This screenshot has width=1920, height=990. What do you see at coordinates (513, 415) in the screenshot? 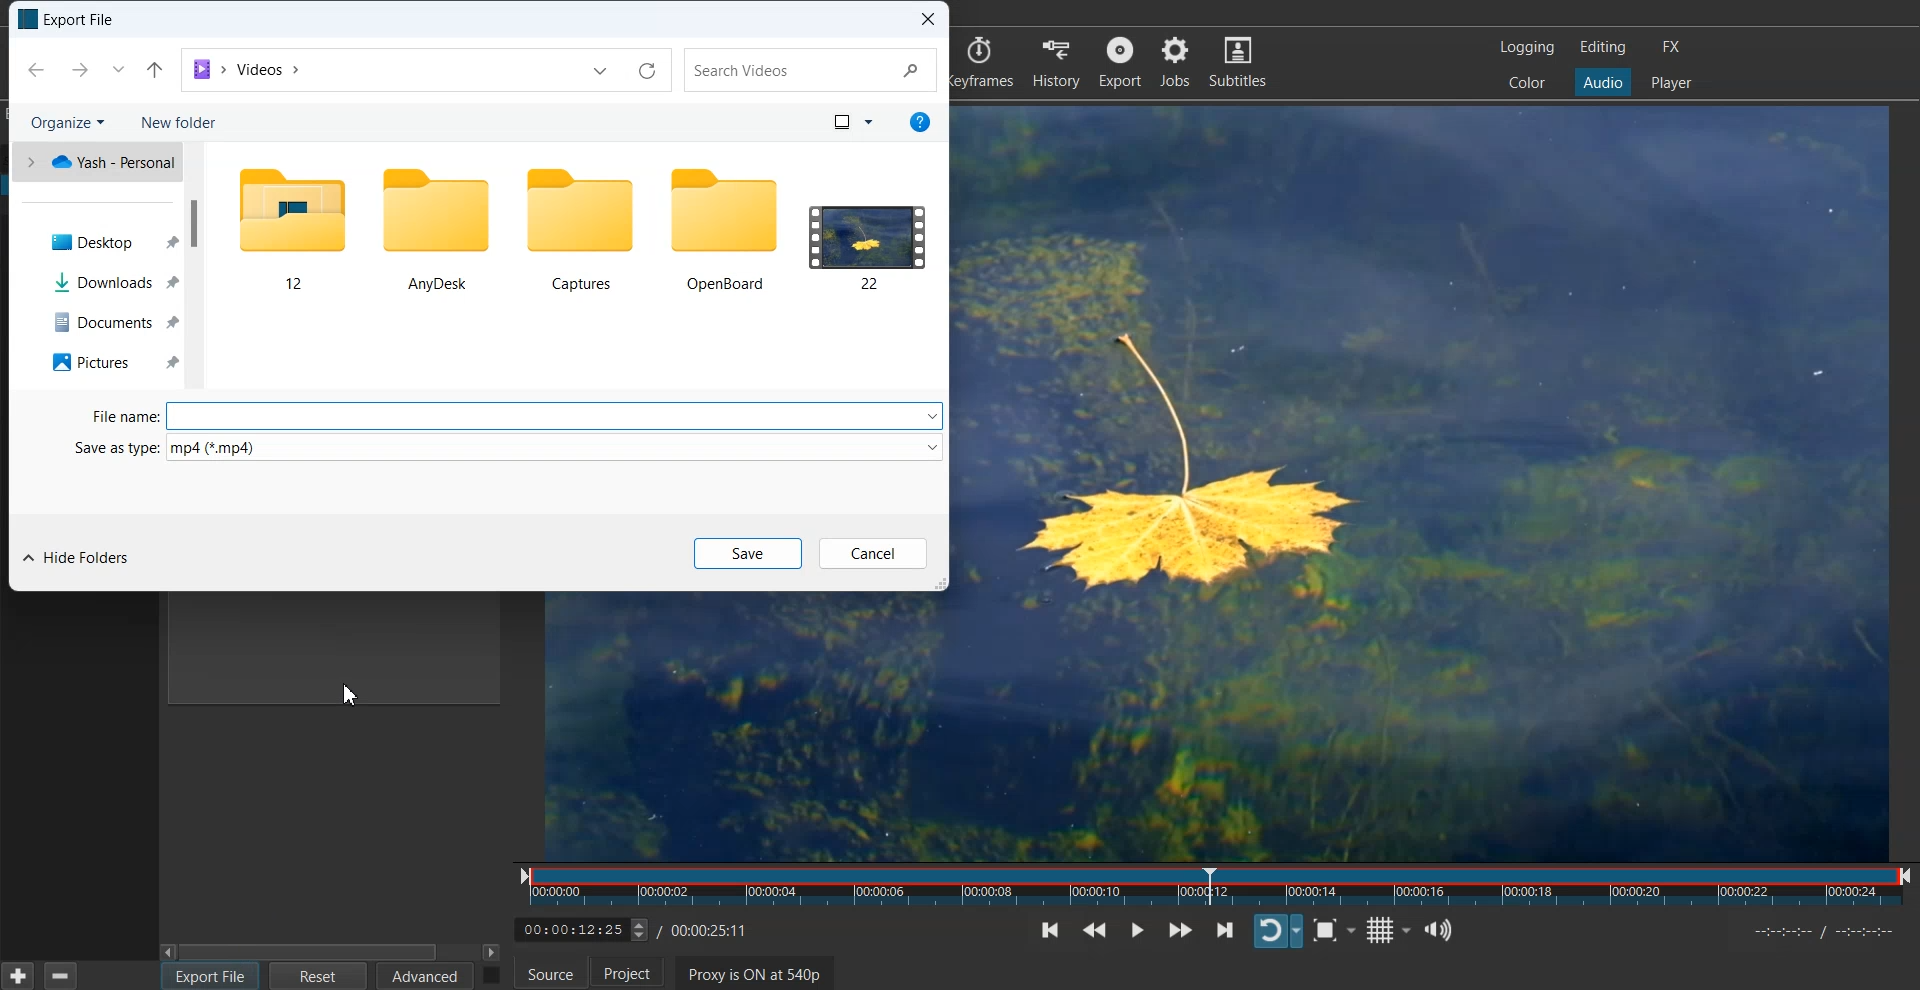
I see `File Type` at bounding box center [513, 415].